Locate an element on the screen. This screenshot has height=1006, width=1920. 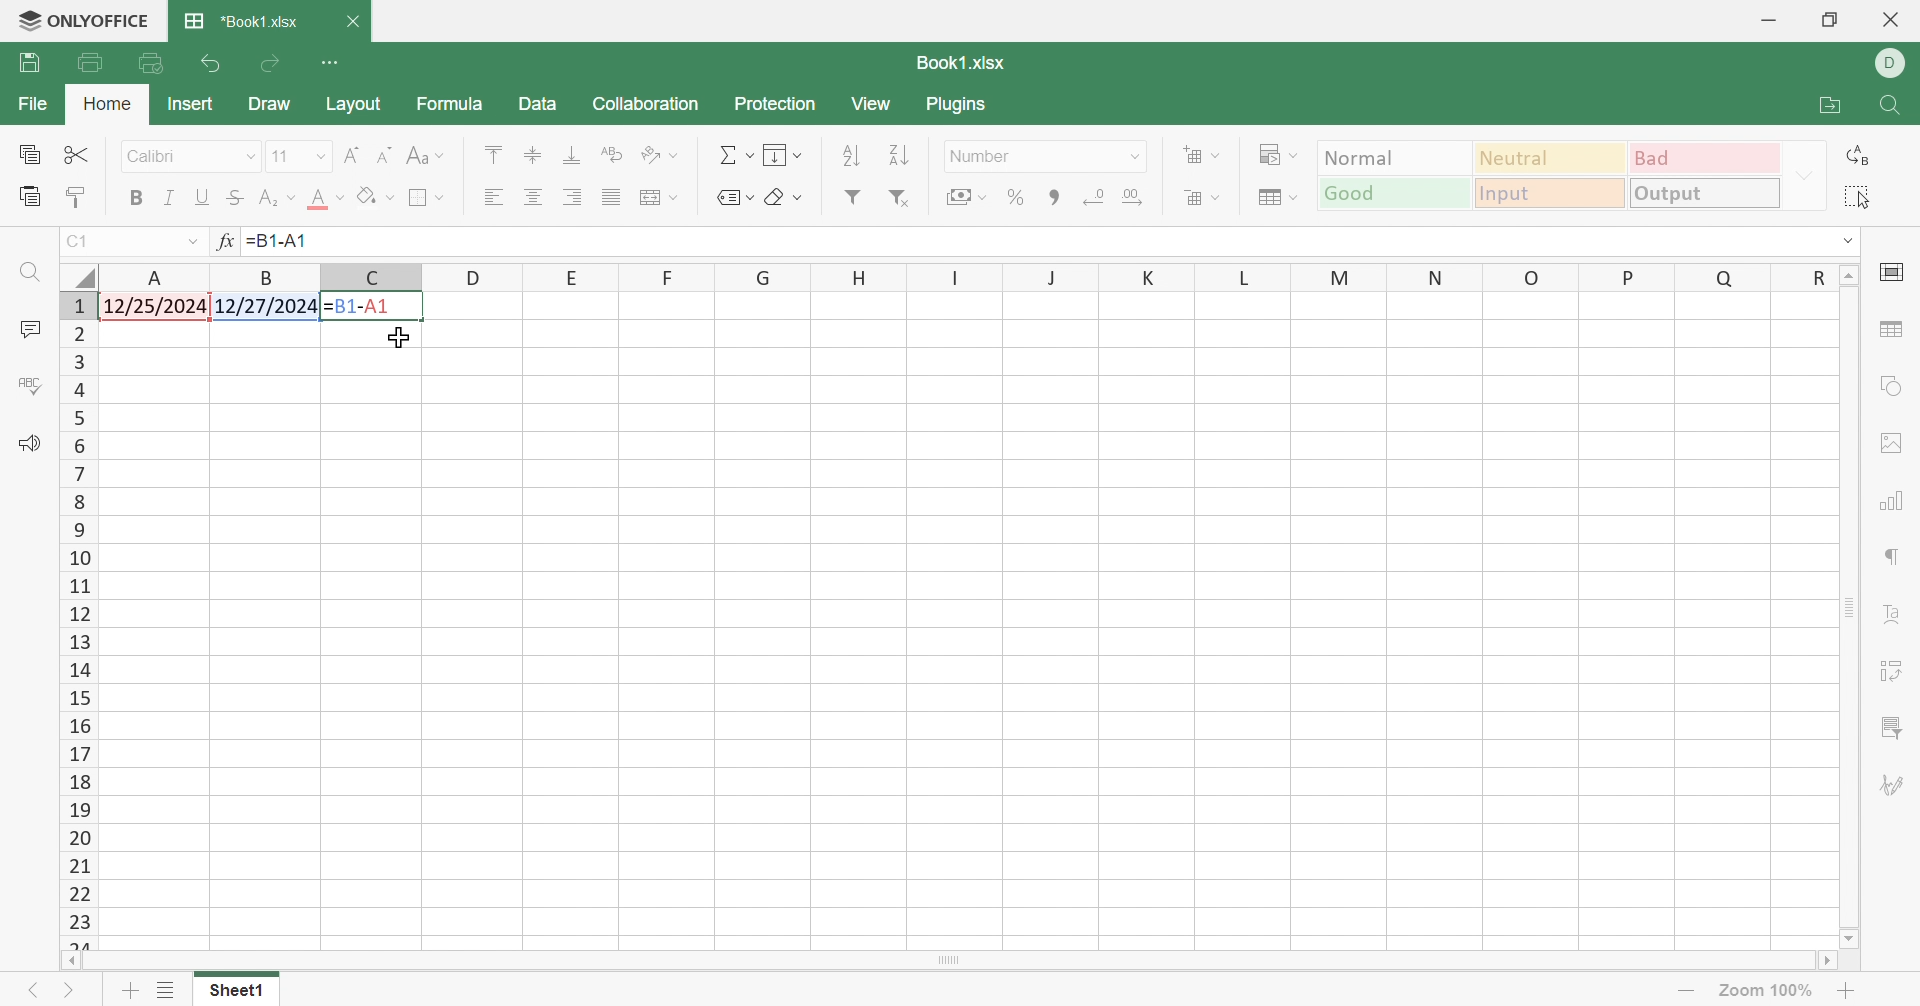
Scroll Up is located at coordinates (1843, 274).